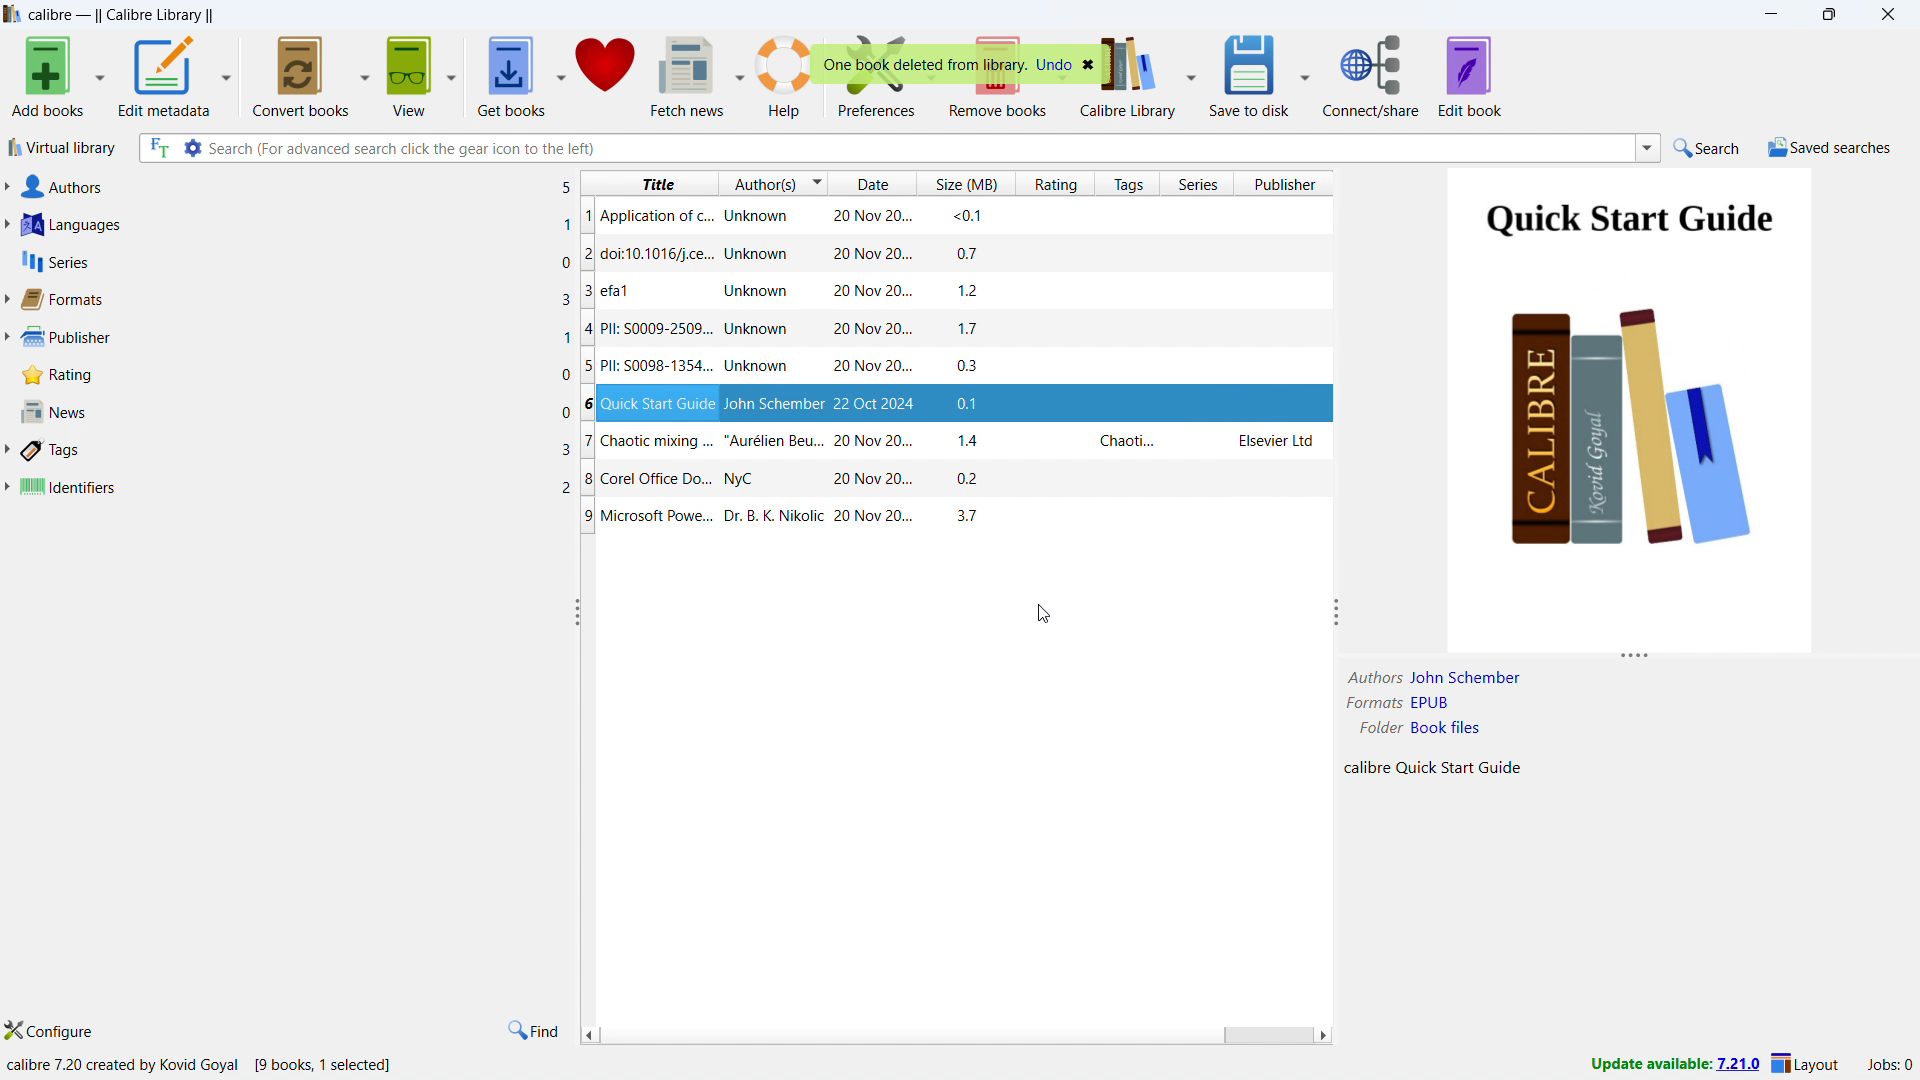 This screenshot has height=1080, width=1920. What do you see at coordinates (122, 1067) in the screenshot?
I see `calibre 7.20 created by kovid Goyal` at bounding box center [122, 1067].